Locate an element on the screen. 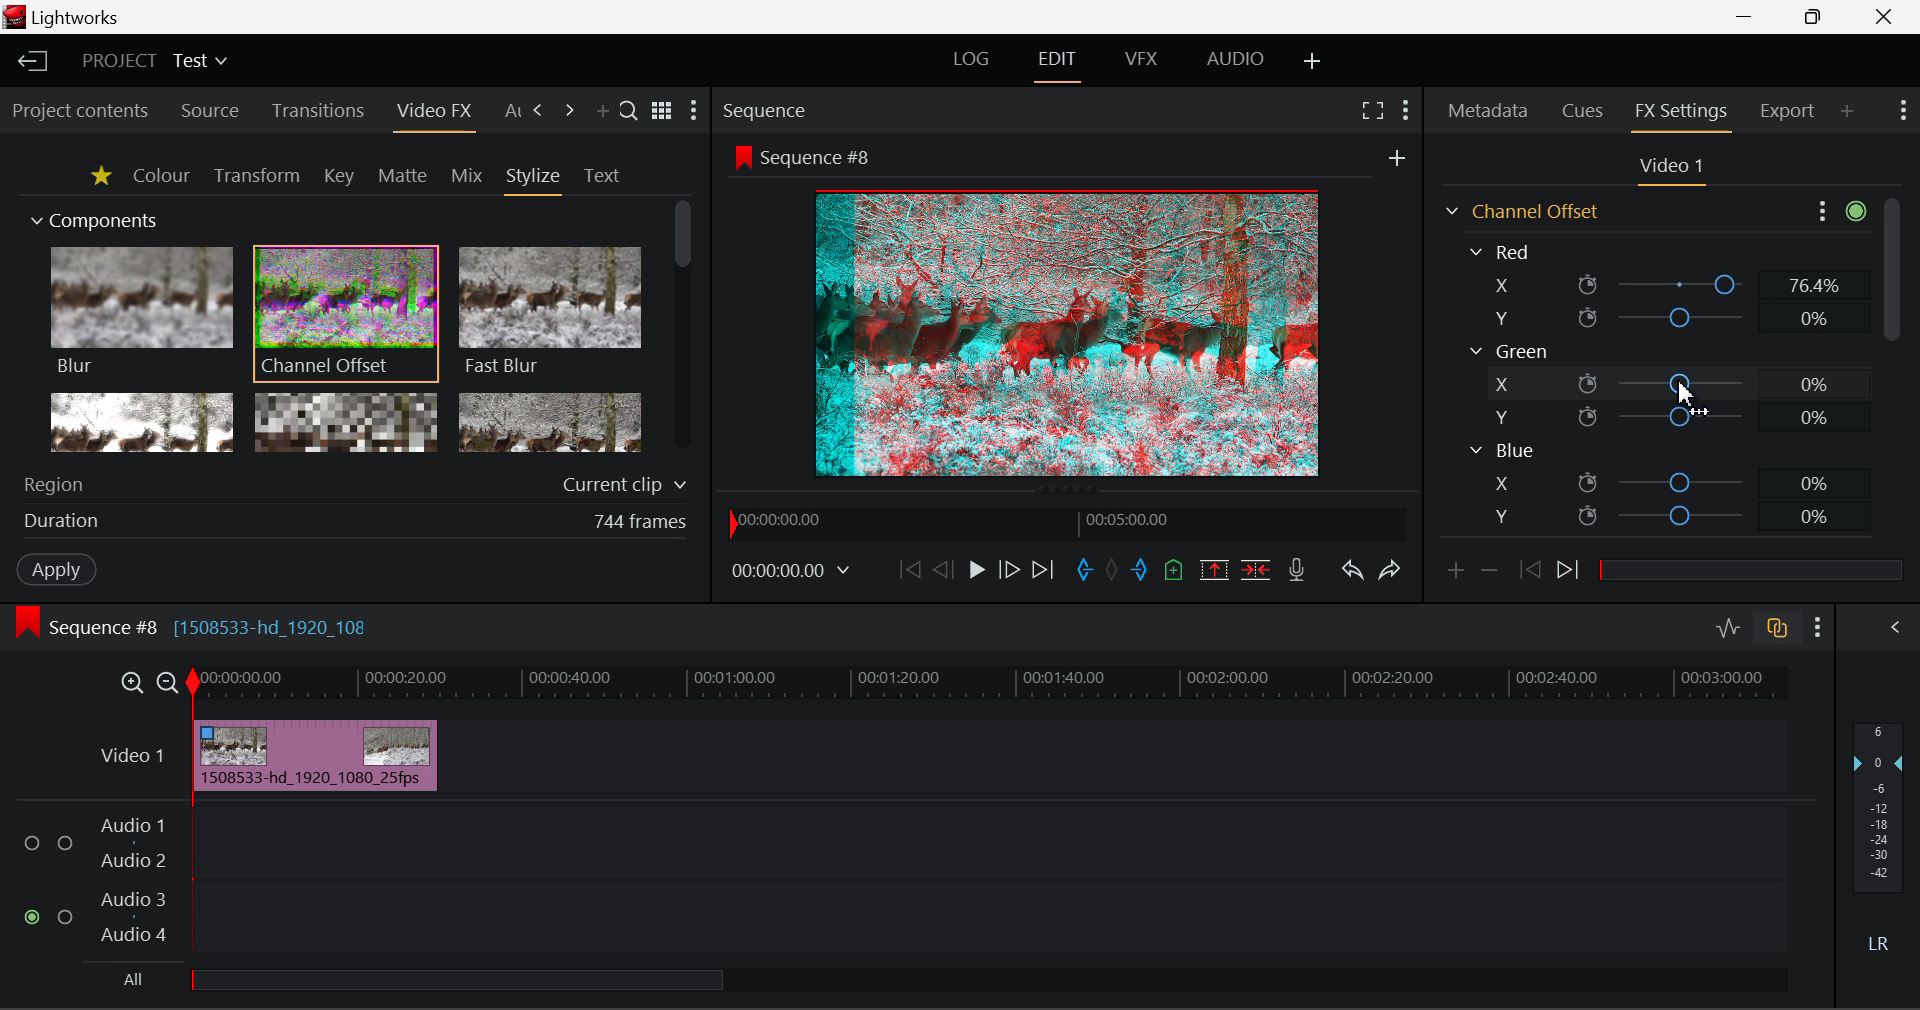 The width and height of the screenshot is (1920, 1010). Green is located at coordinates (1508, 351).